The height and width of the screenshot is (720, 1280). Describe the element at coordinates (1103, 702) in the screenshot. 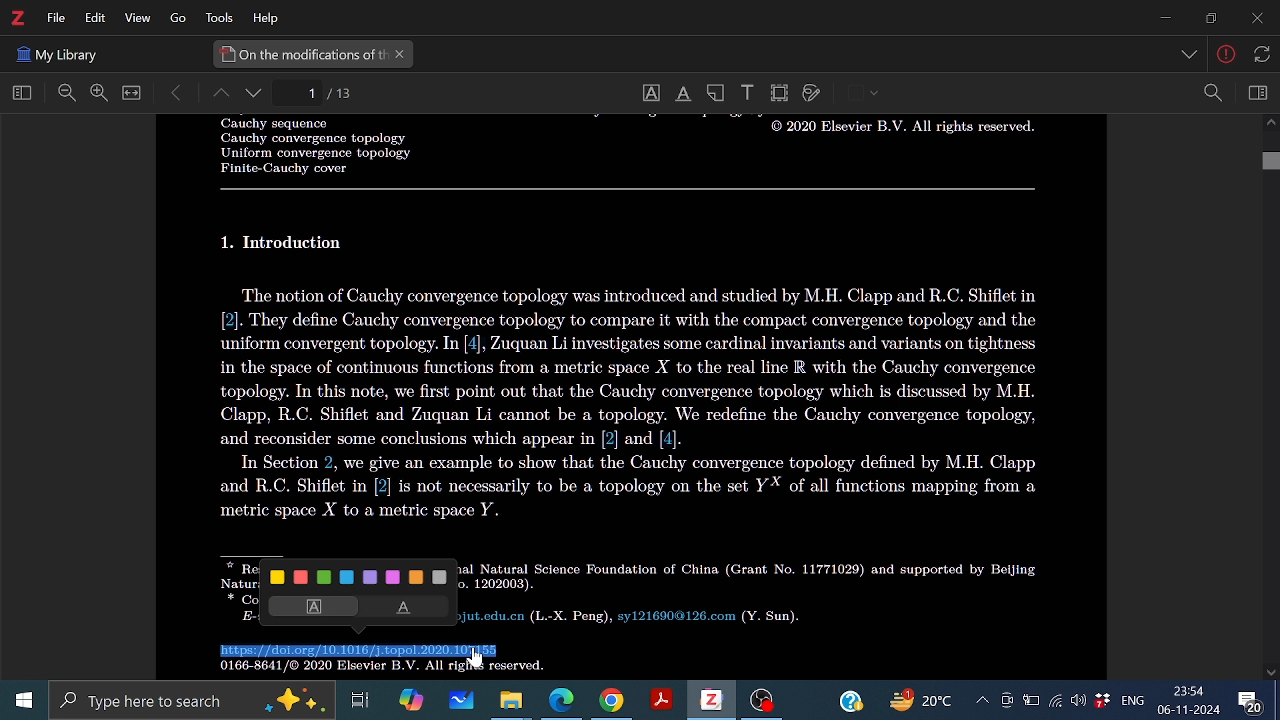

I see `dropbox` at that location.